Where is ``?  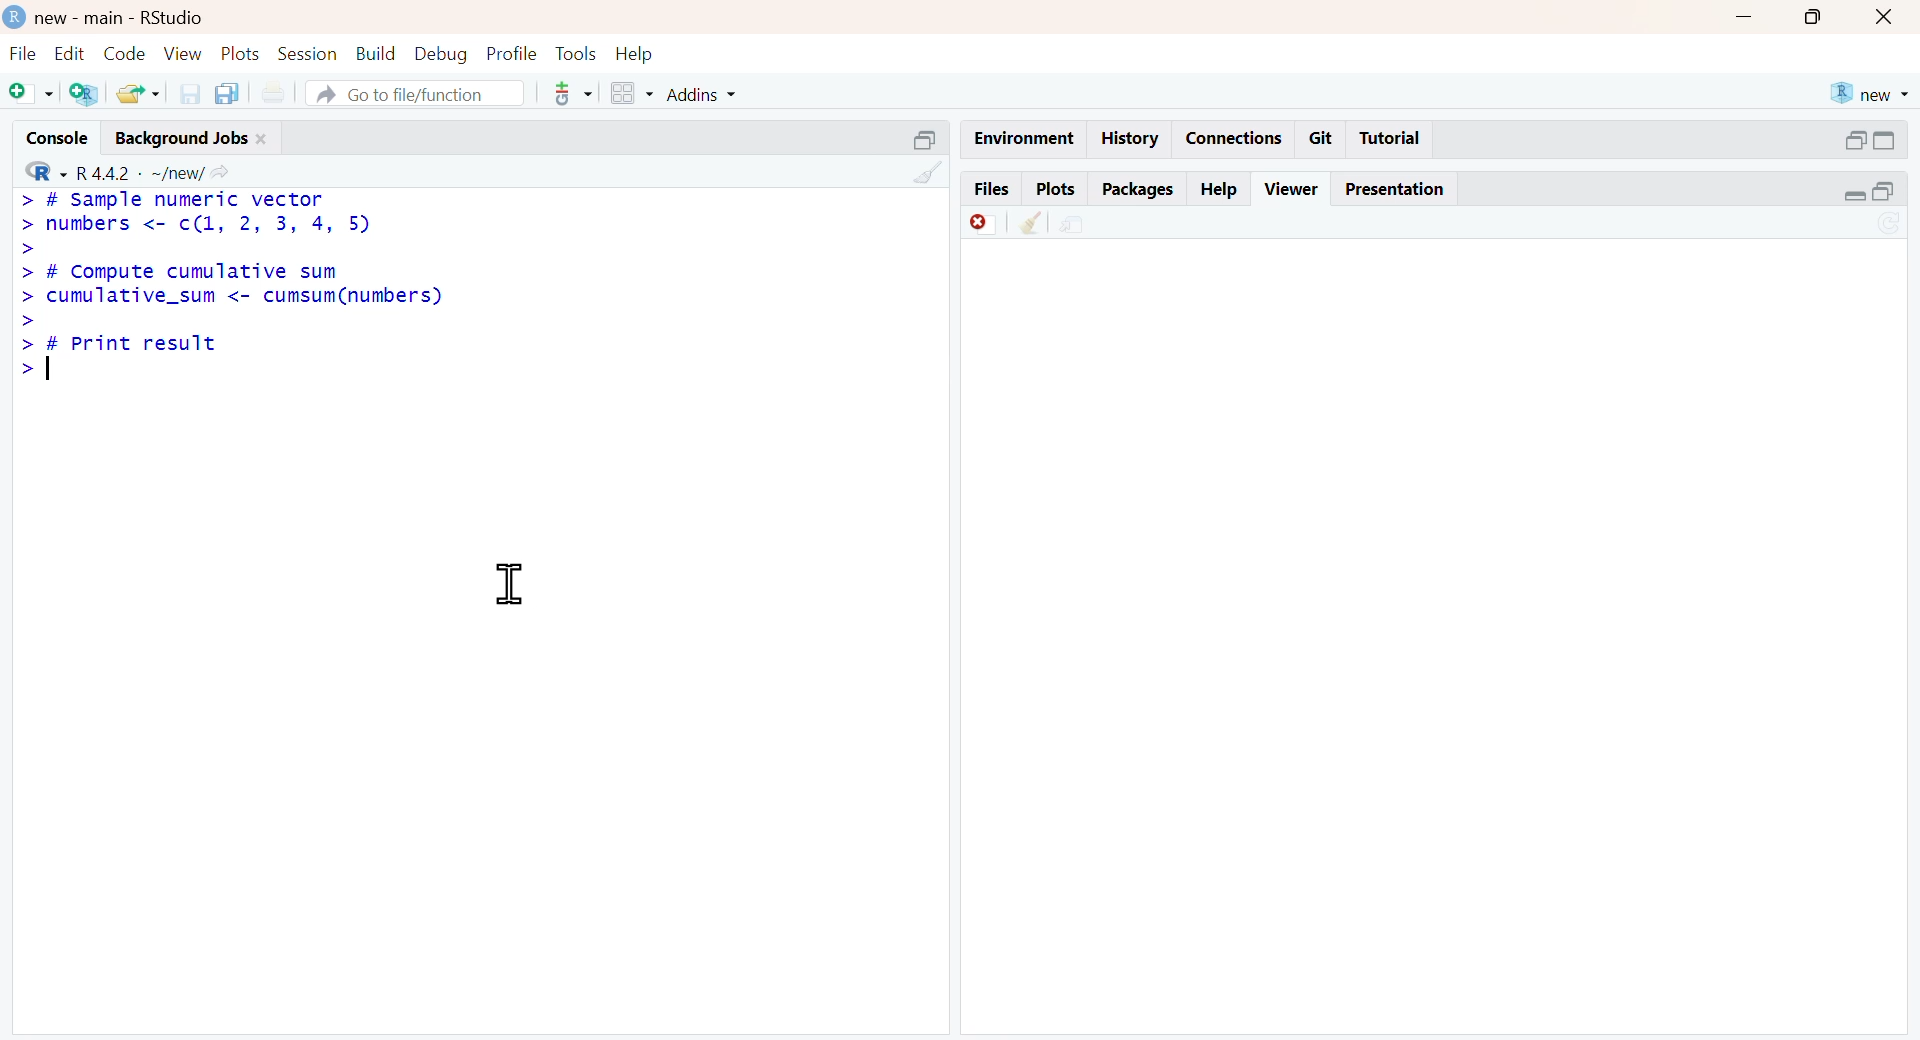
 is located at coordinates (1815, 17).